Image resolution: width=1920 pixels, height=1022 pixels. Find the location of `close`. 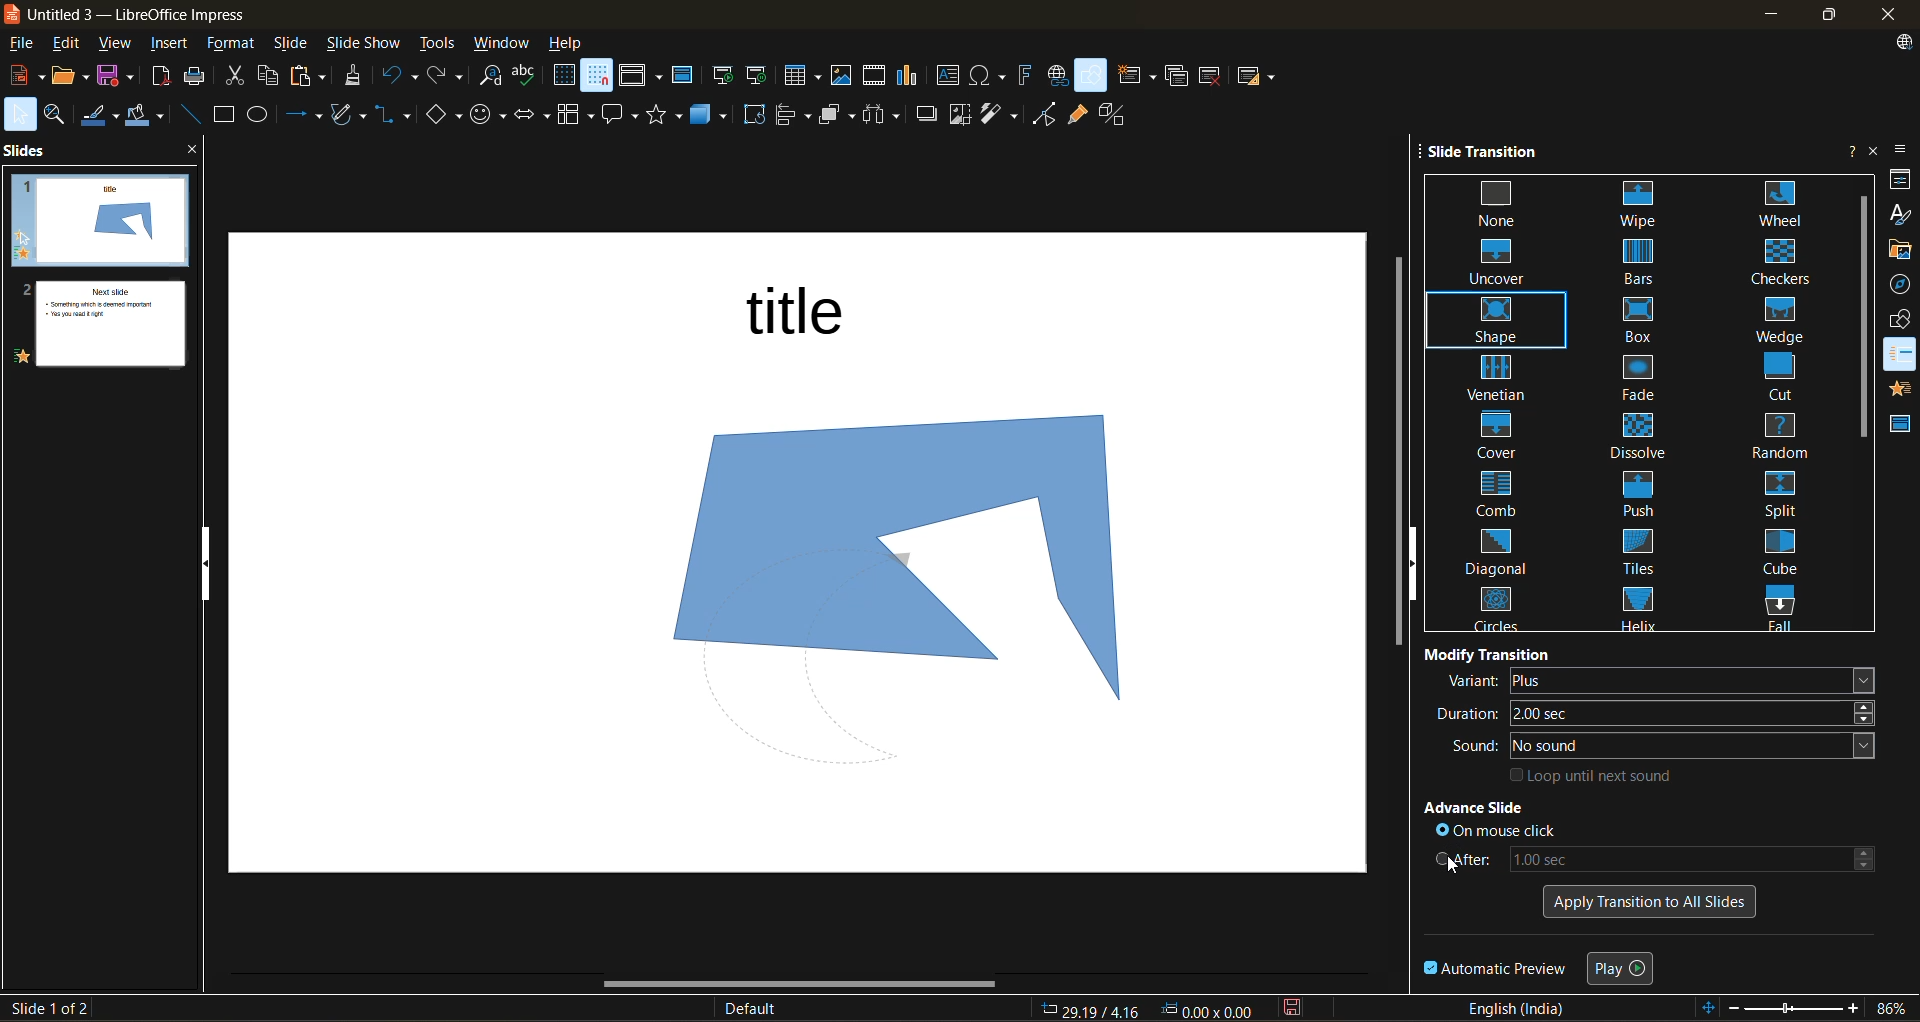

close is located at coordinates (1891, 14).